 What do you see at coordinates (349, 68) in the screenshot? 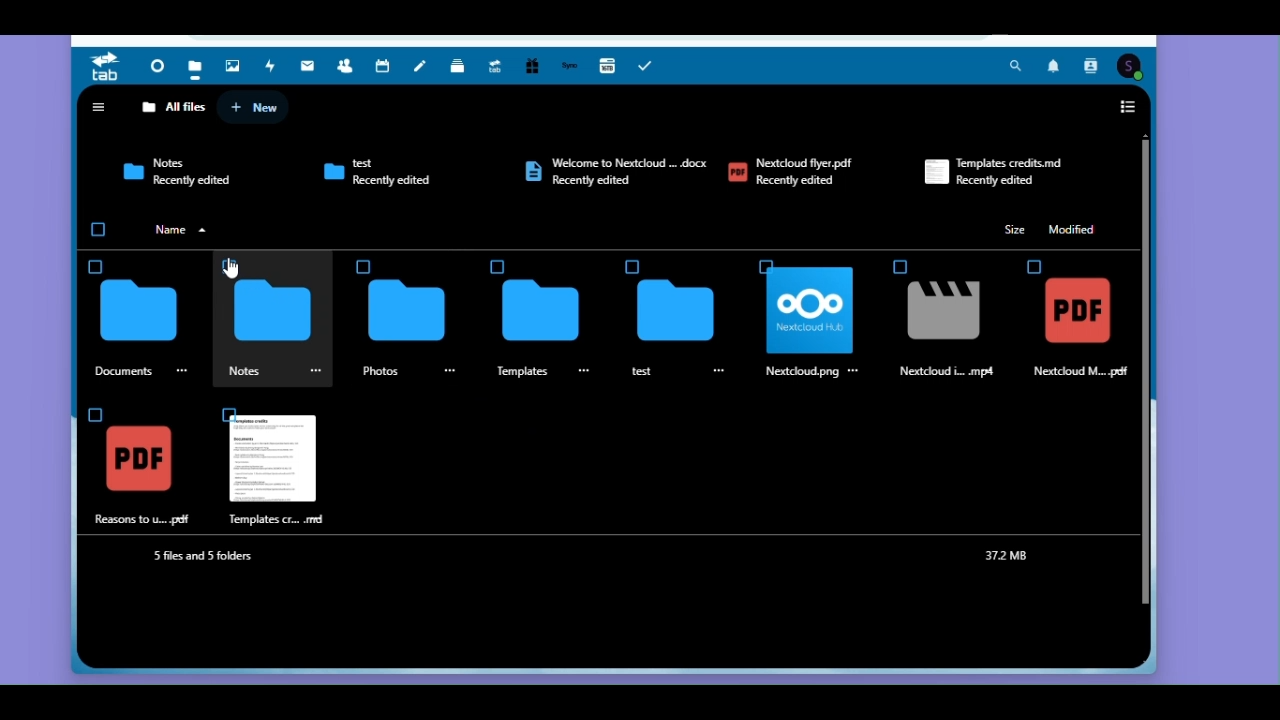
I see `Contact` at bounding box center [349, 68].